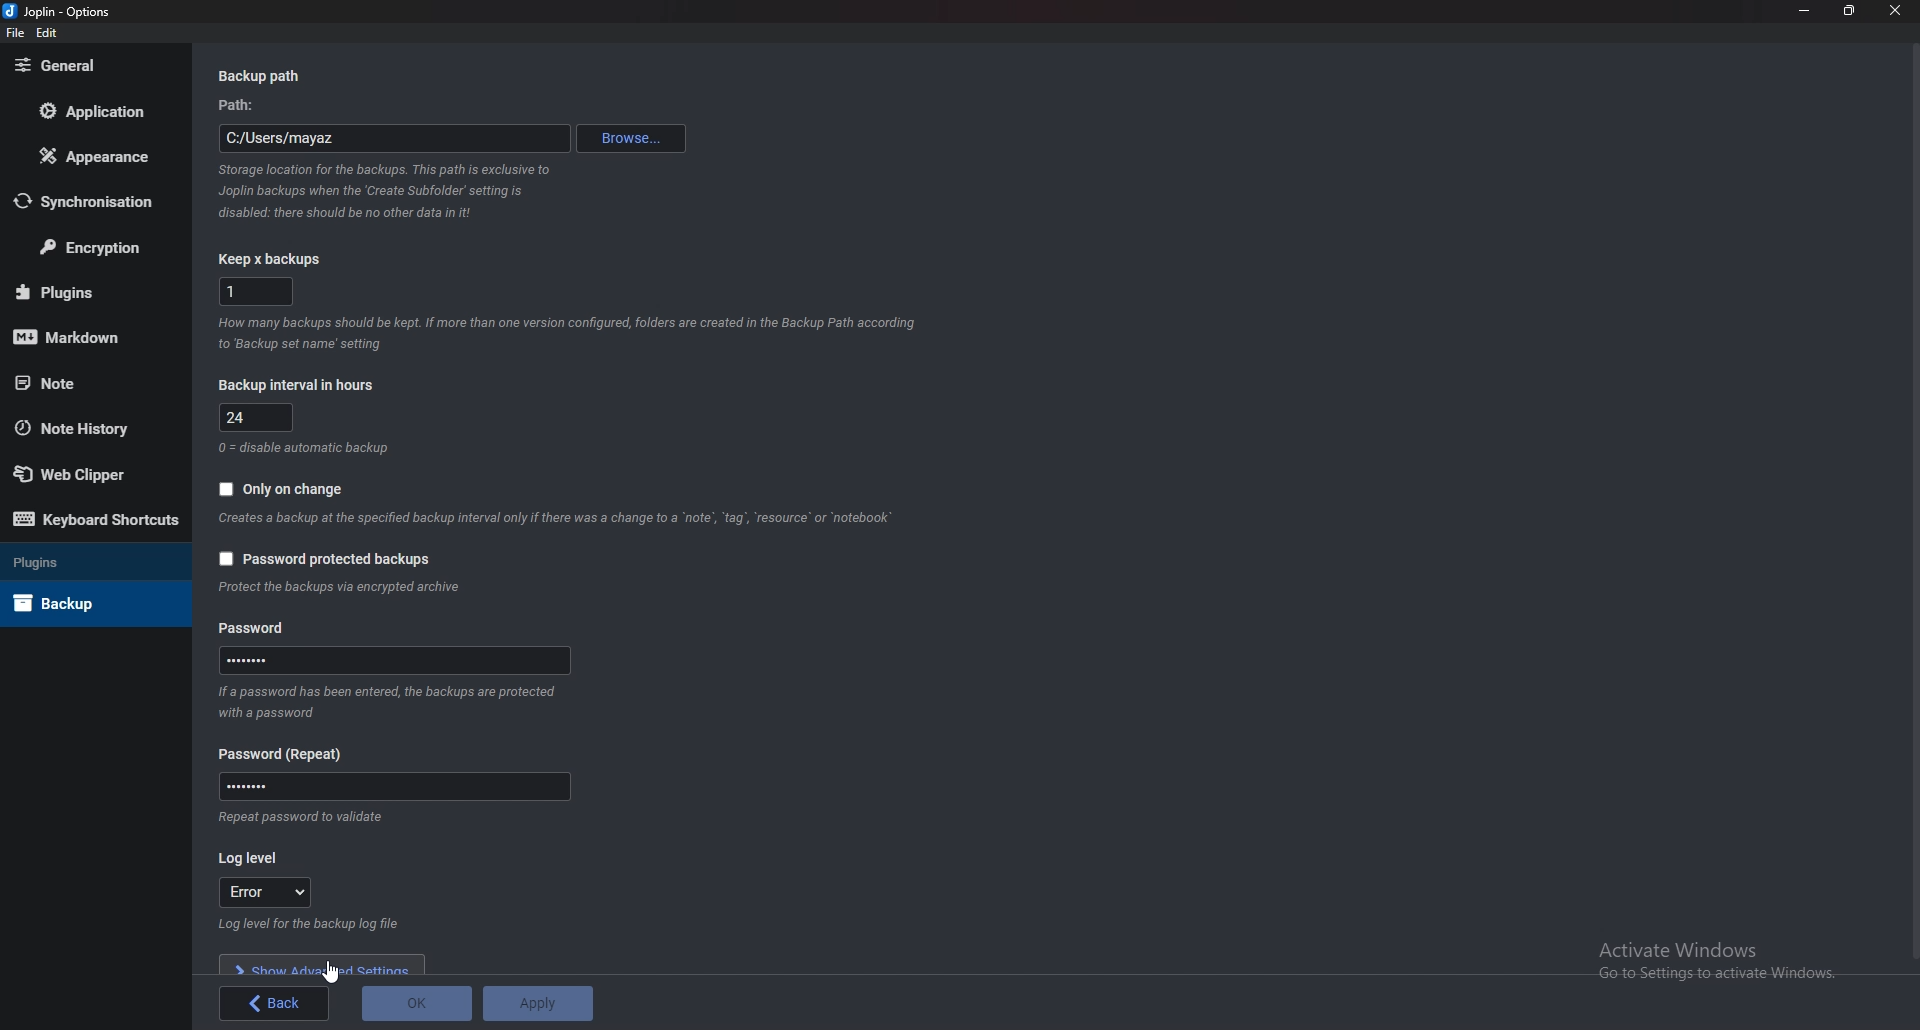 Image resolution: width=1920 pixels, height=1030 pixels. I want to click on info, so click(306, 926).